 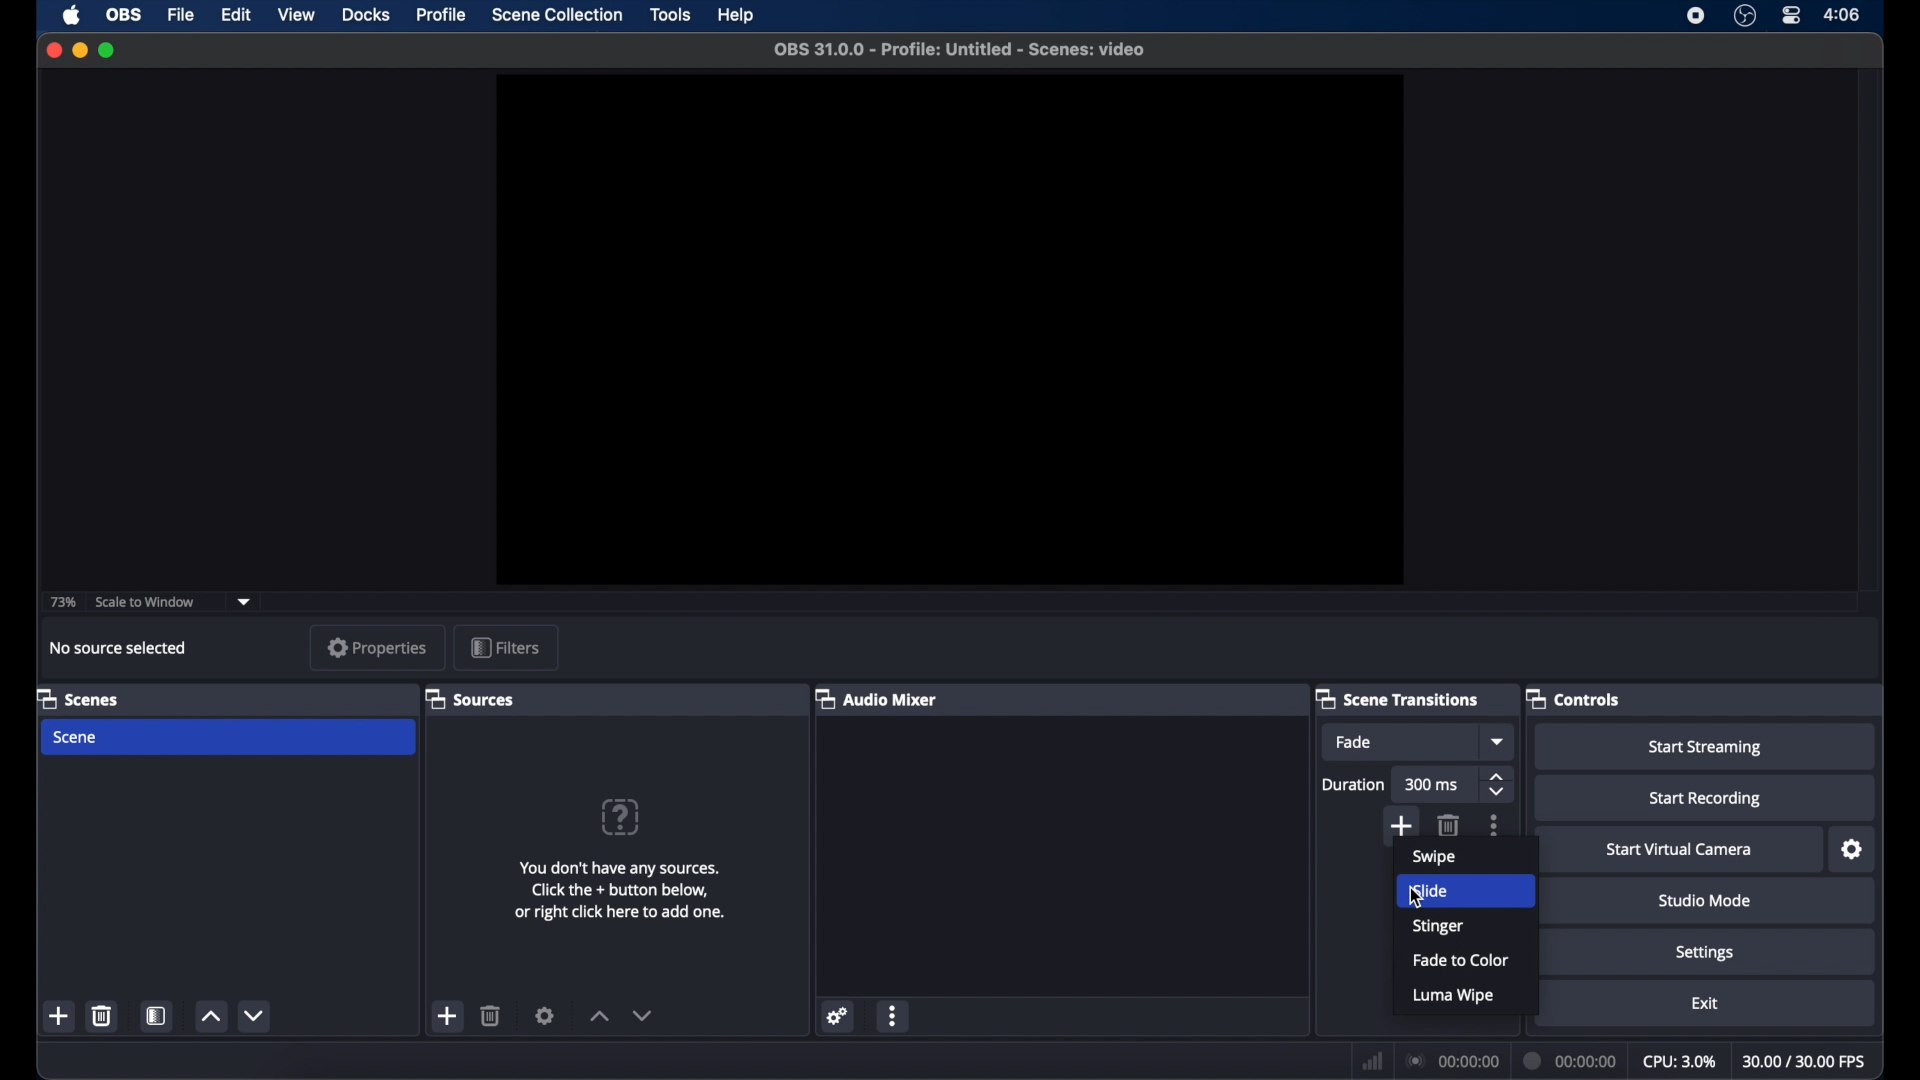 What do you see at coordinates (62, 602) in the screenshot?
I see `73%` at bounding box center [62, 602].